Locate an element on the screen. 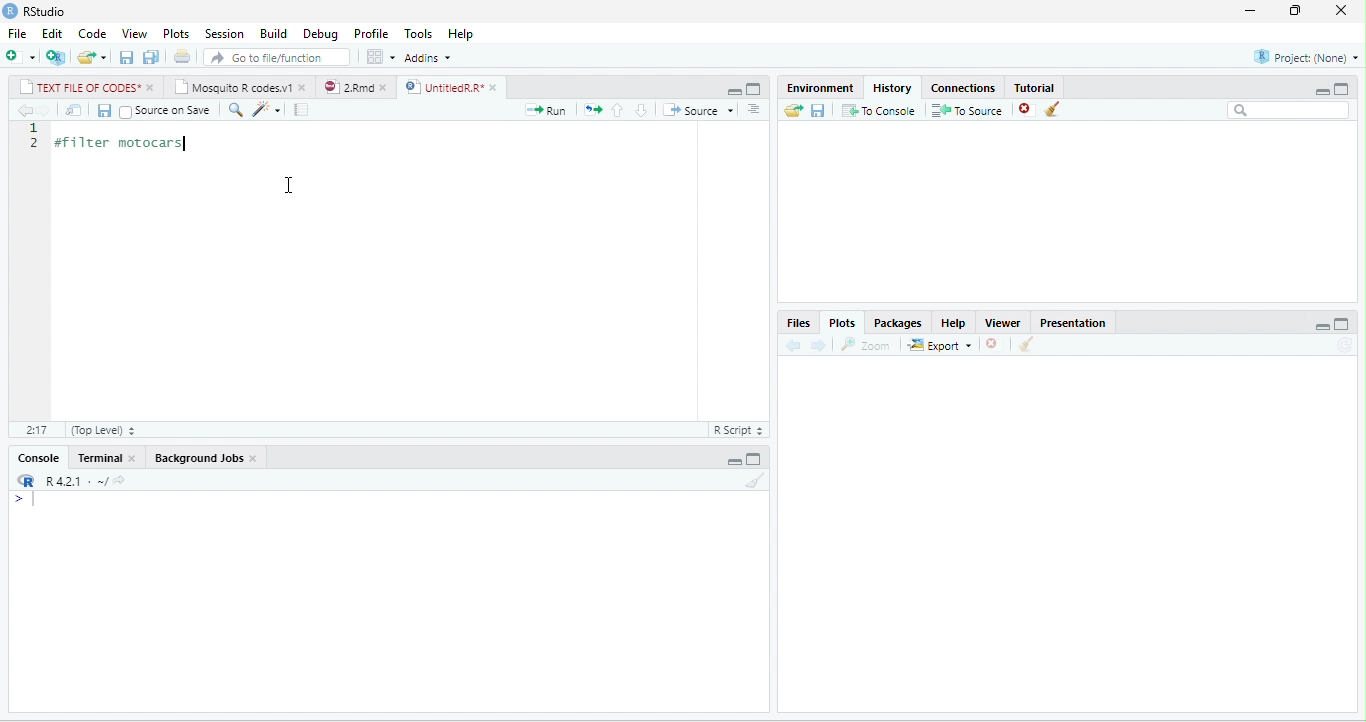 This screenshot has width=1366, height=722. cursor is located at coordinates (290, 186).